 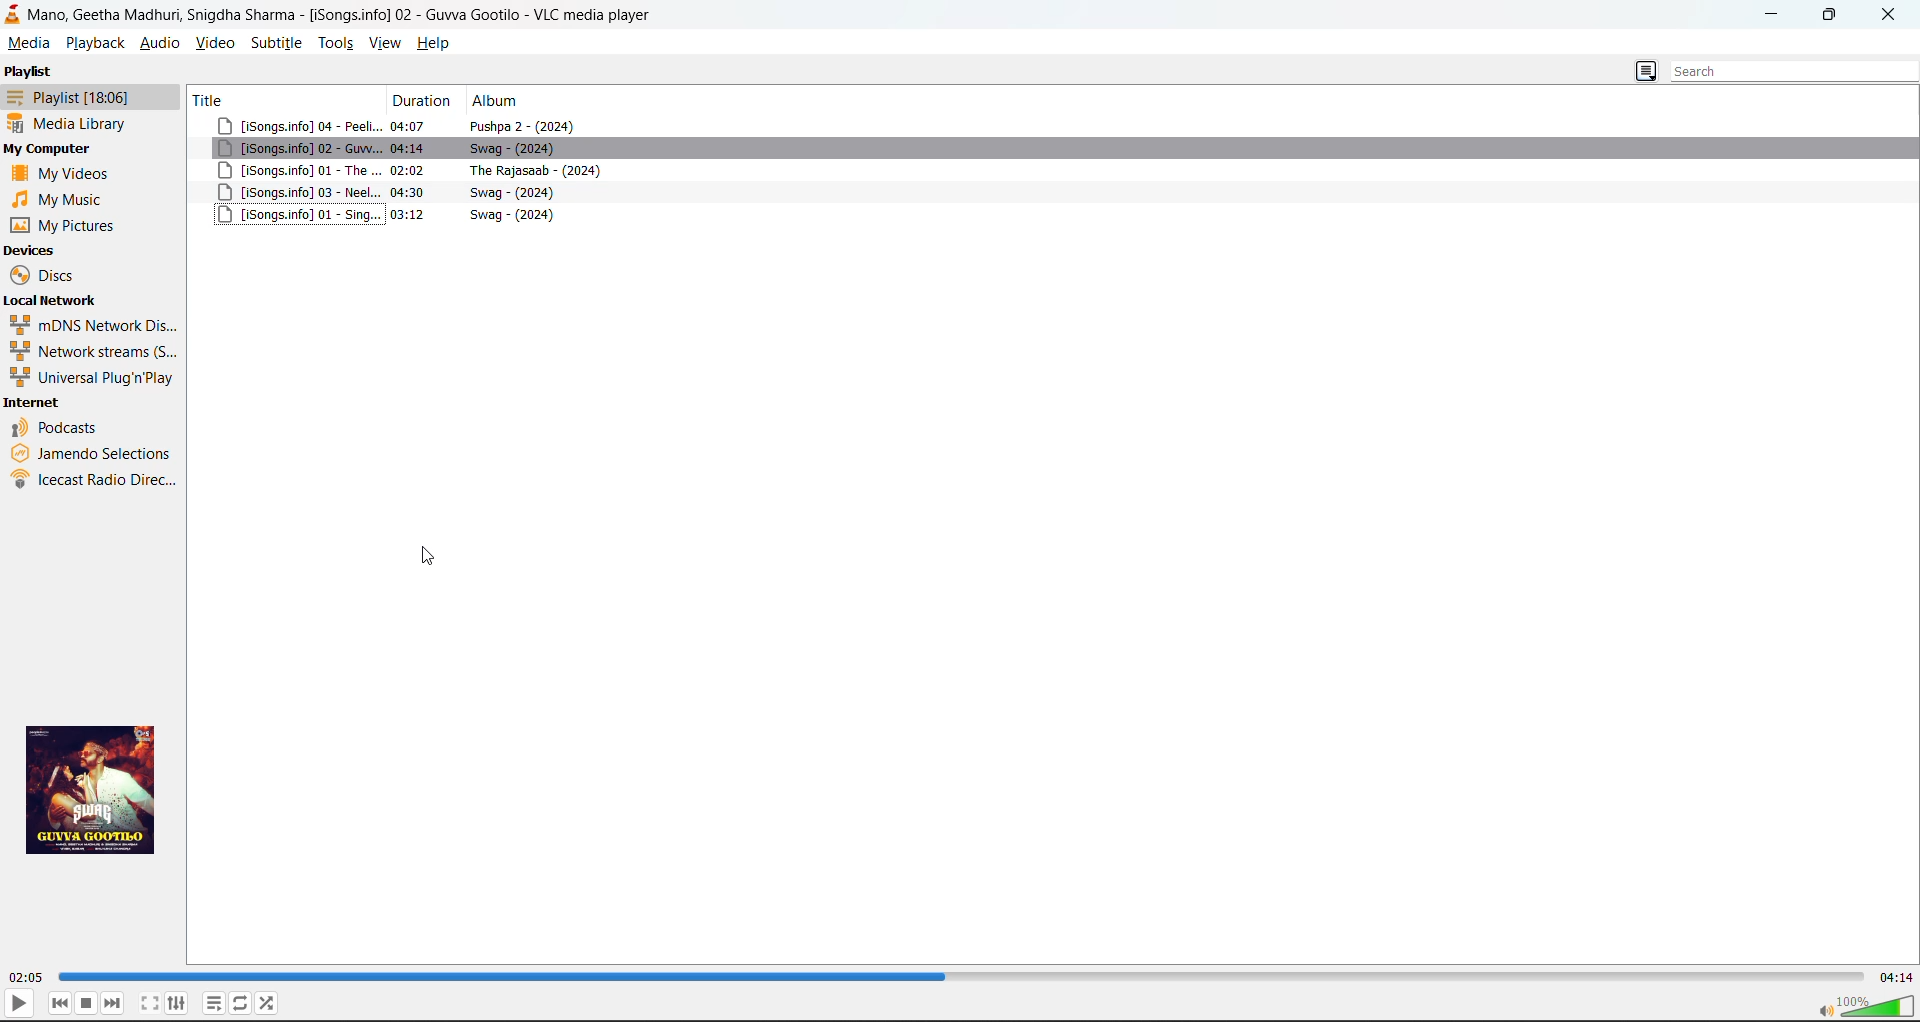 I want to click on network streams, so click(x=88, y=350).